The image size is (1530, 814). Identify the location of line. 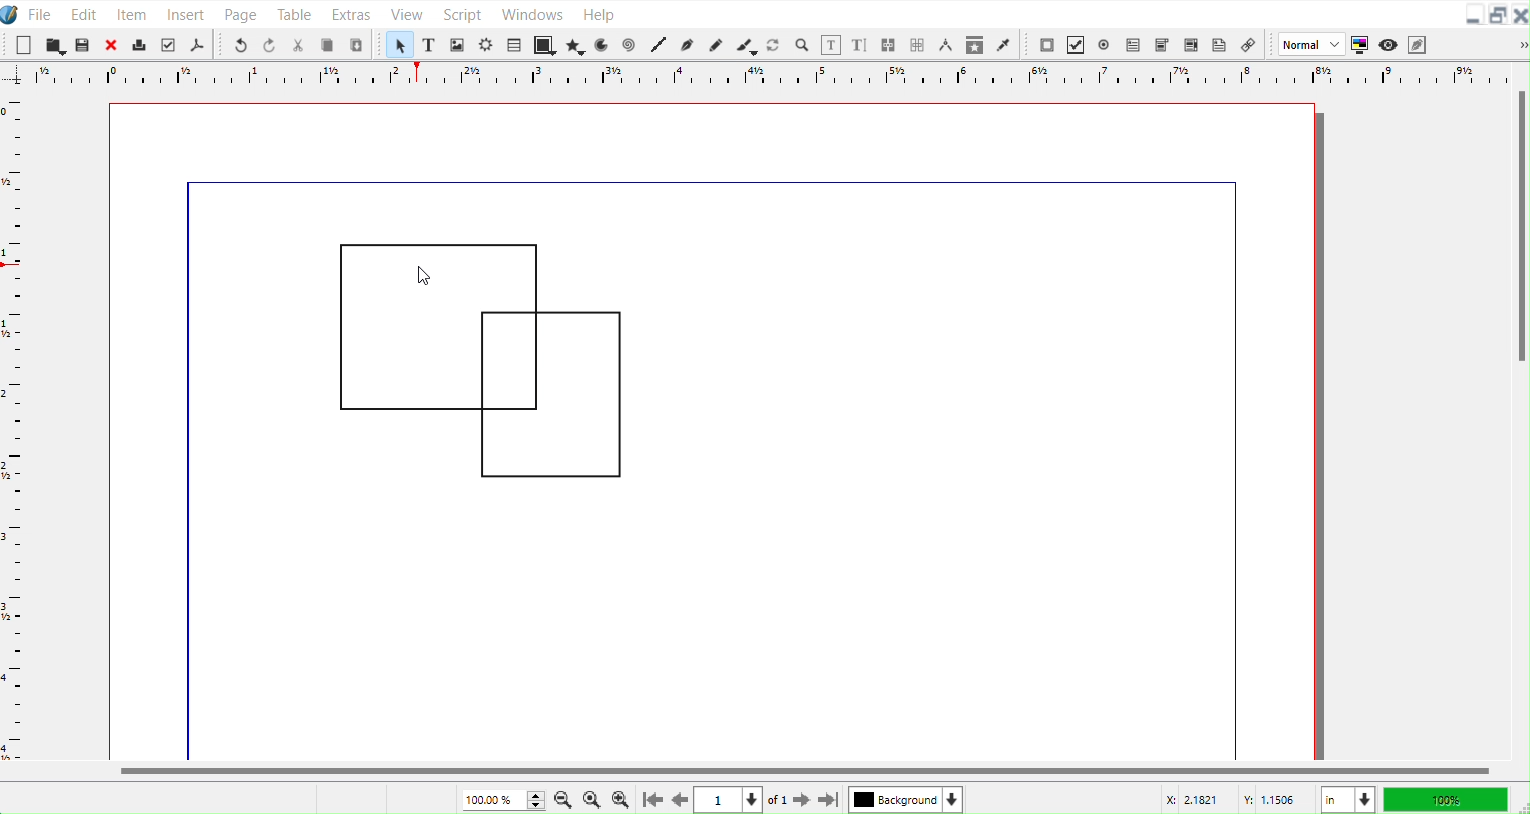
(1235, 477).